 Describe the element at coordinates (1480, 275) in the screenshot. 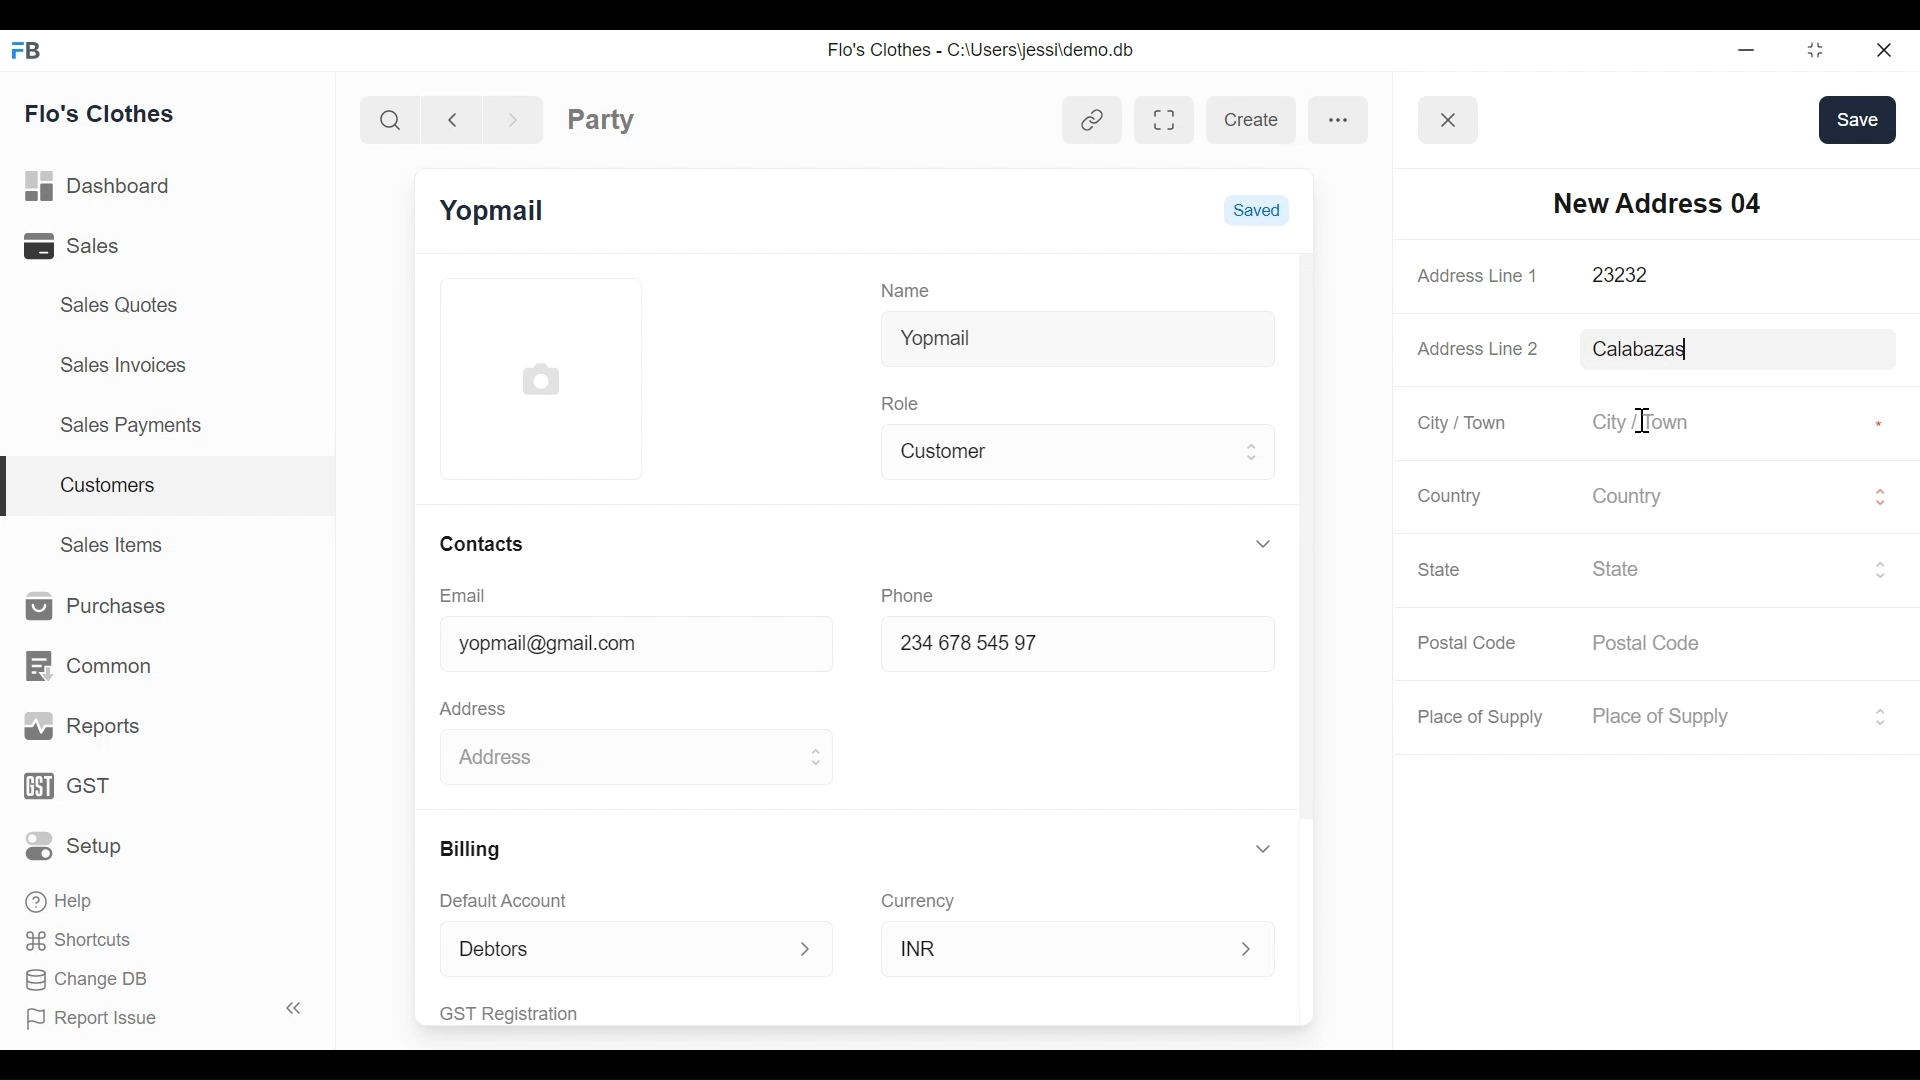

I see `Address Line 1` at that location.